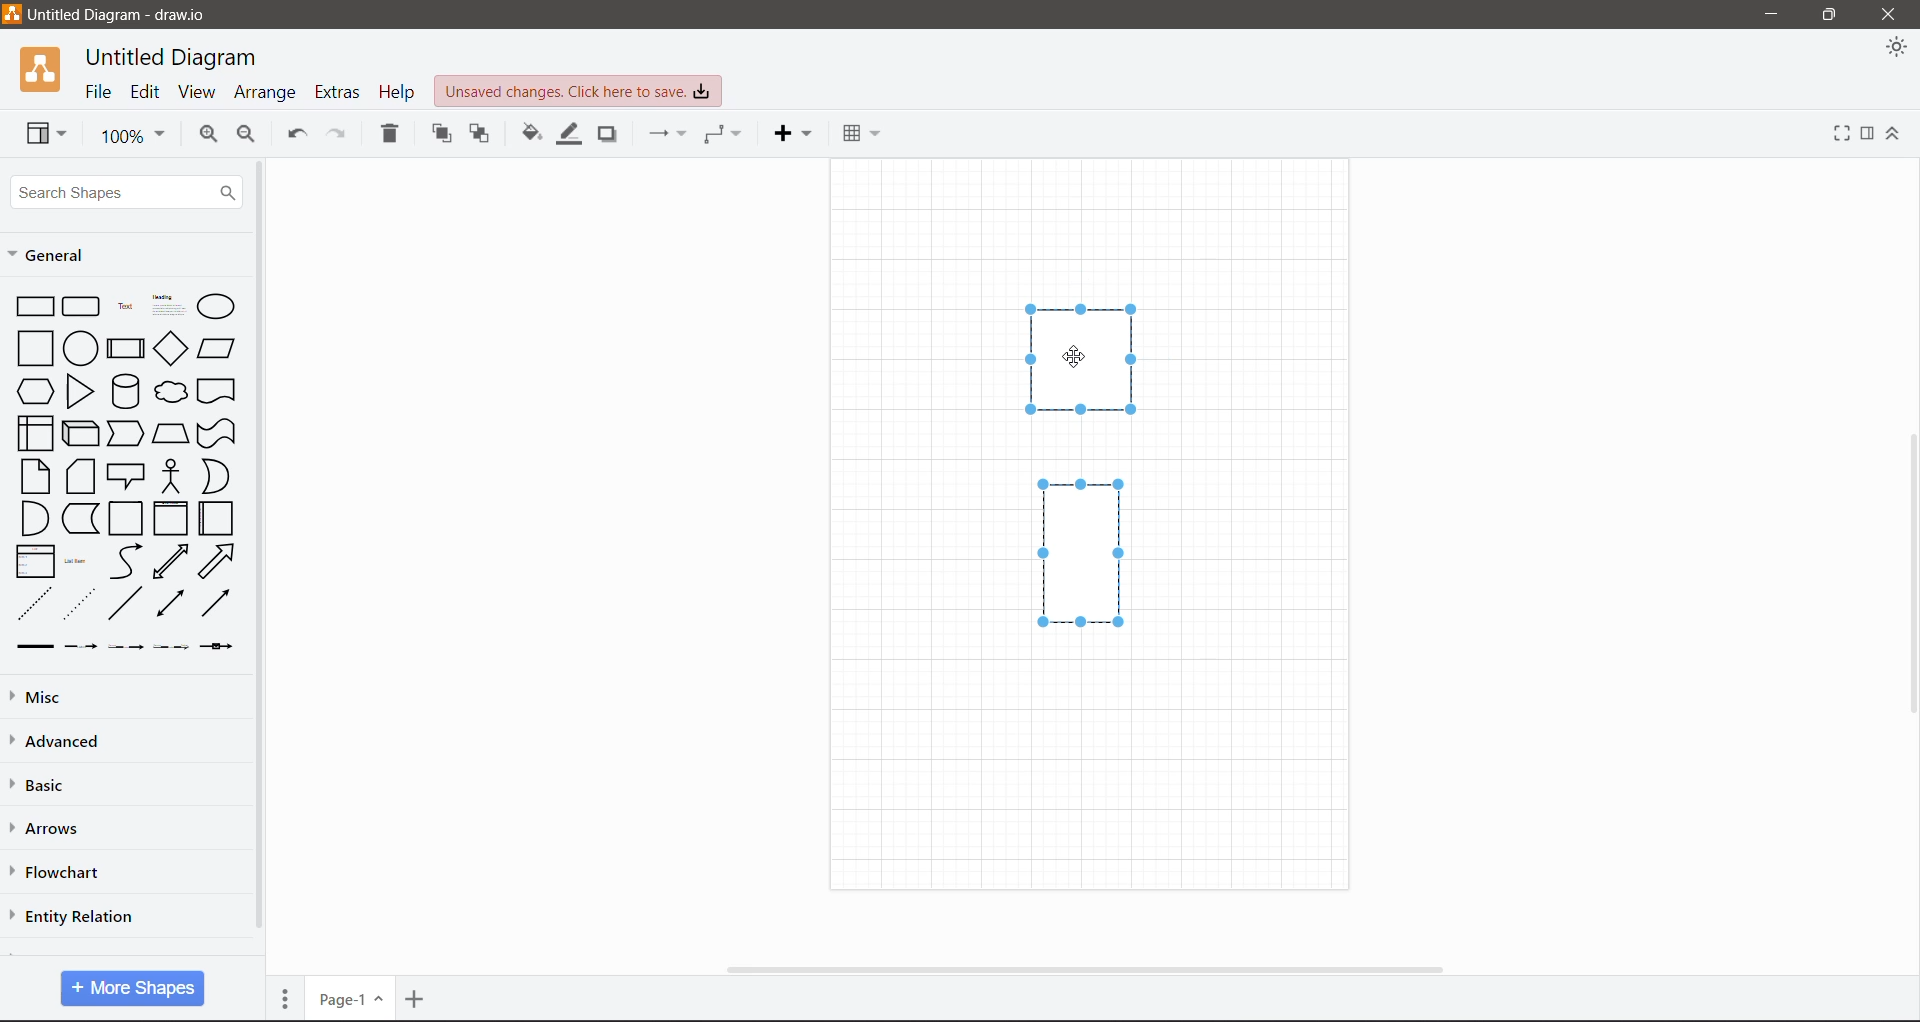  What do you see at coordinates (351, 998) in the screenshot?
I see `Page Number` at bounding box center [351, 998].